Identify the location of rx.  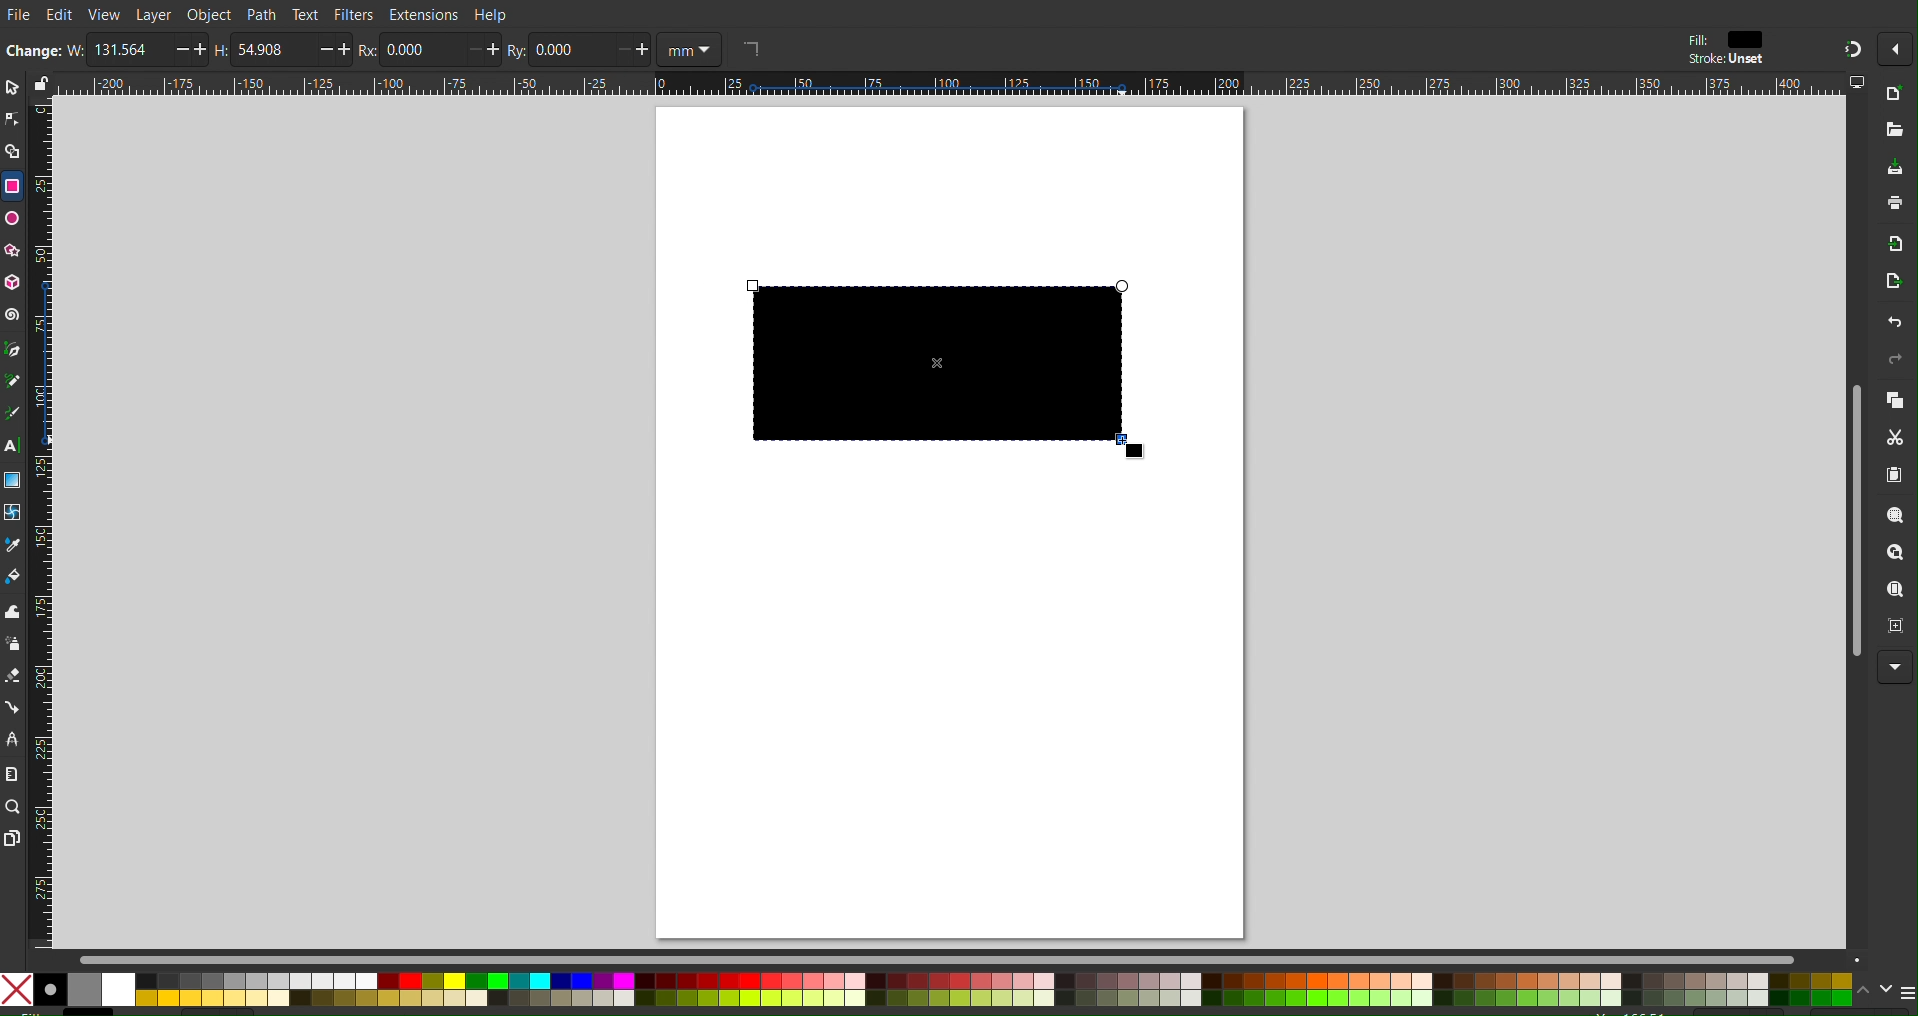
(366, 51).